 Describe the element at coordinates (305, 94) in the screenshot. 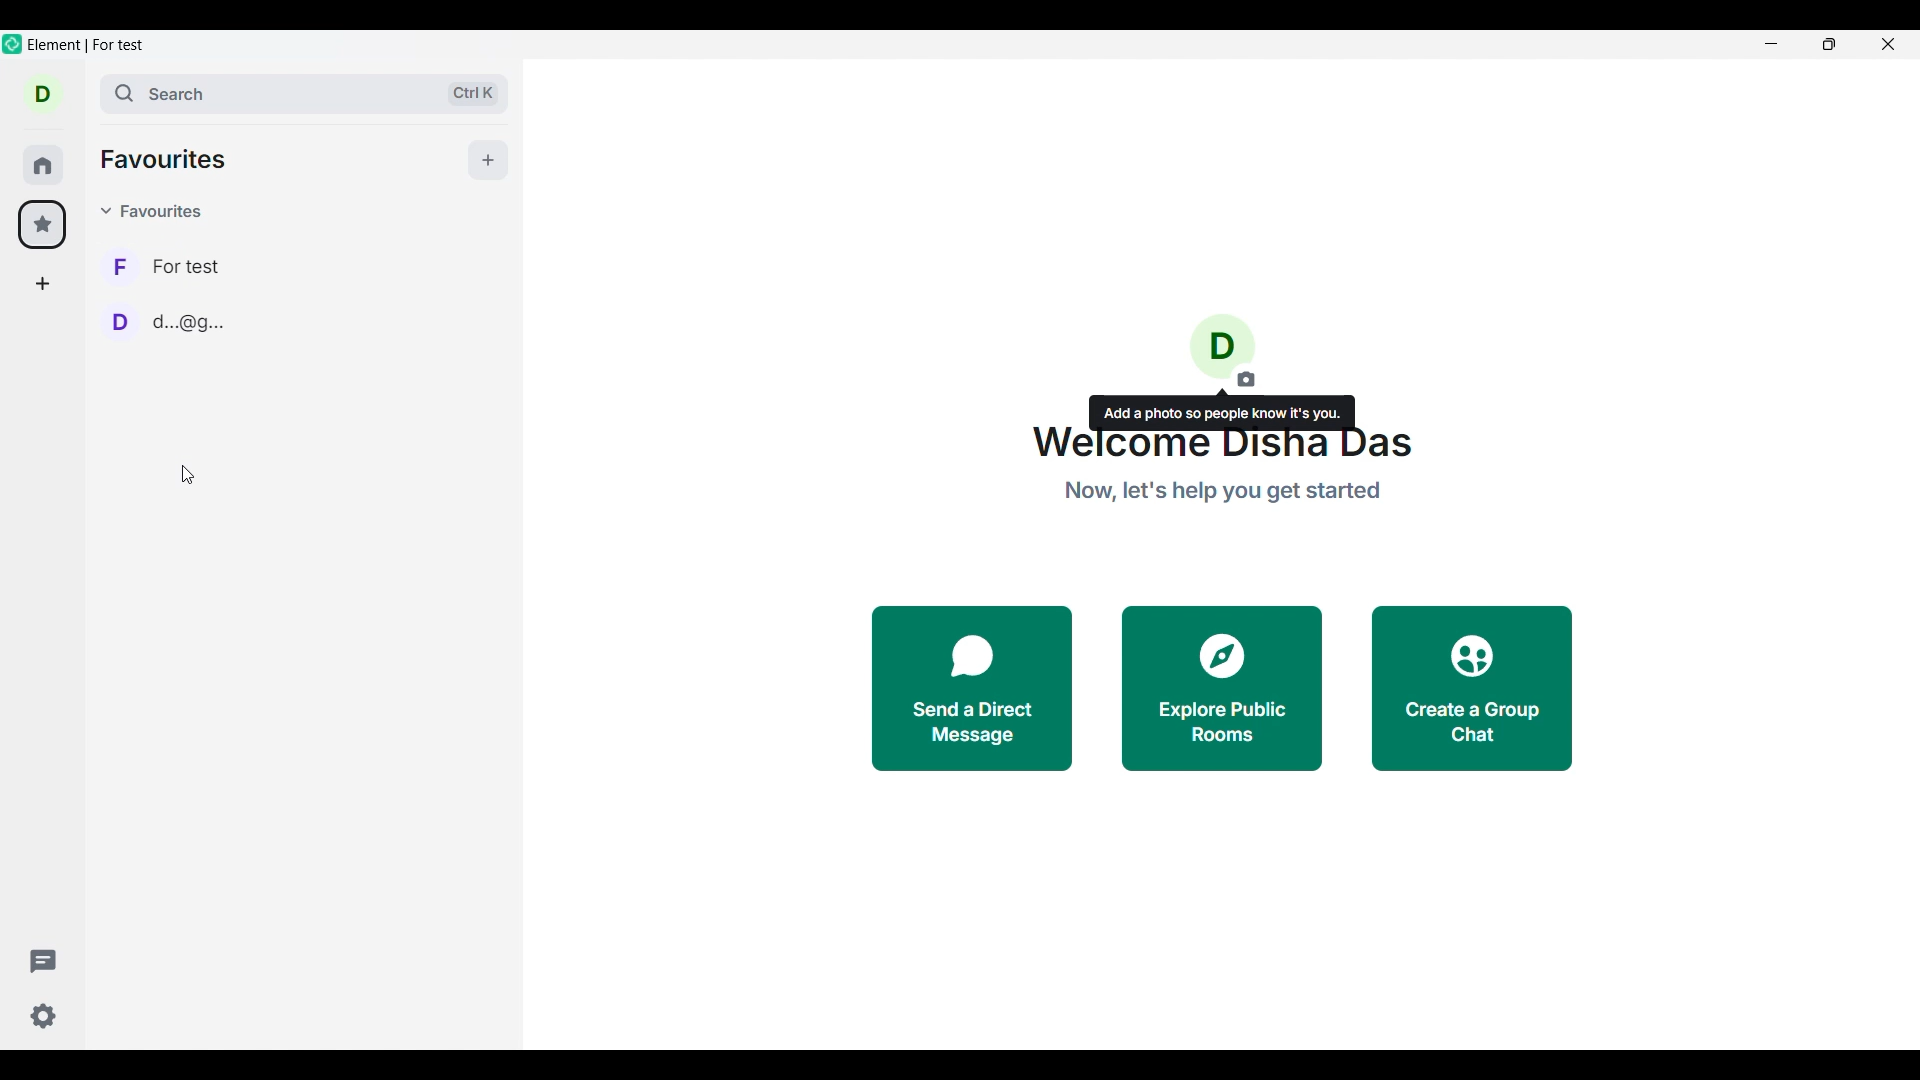

I see `Search box` at that location.